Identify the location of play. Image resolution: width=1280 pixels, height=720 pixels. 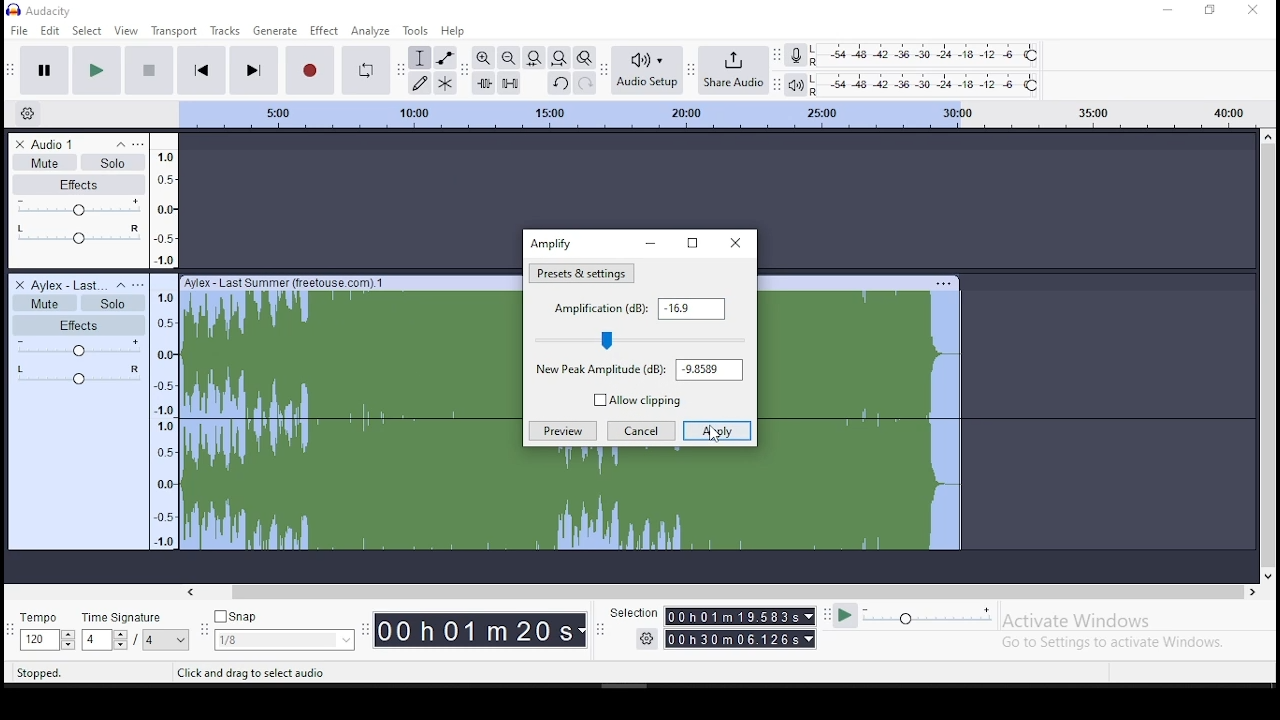
(96, 70).